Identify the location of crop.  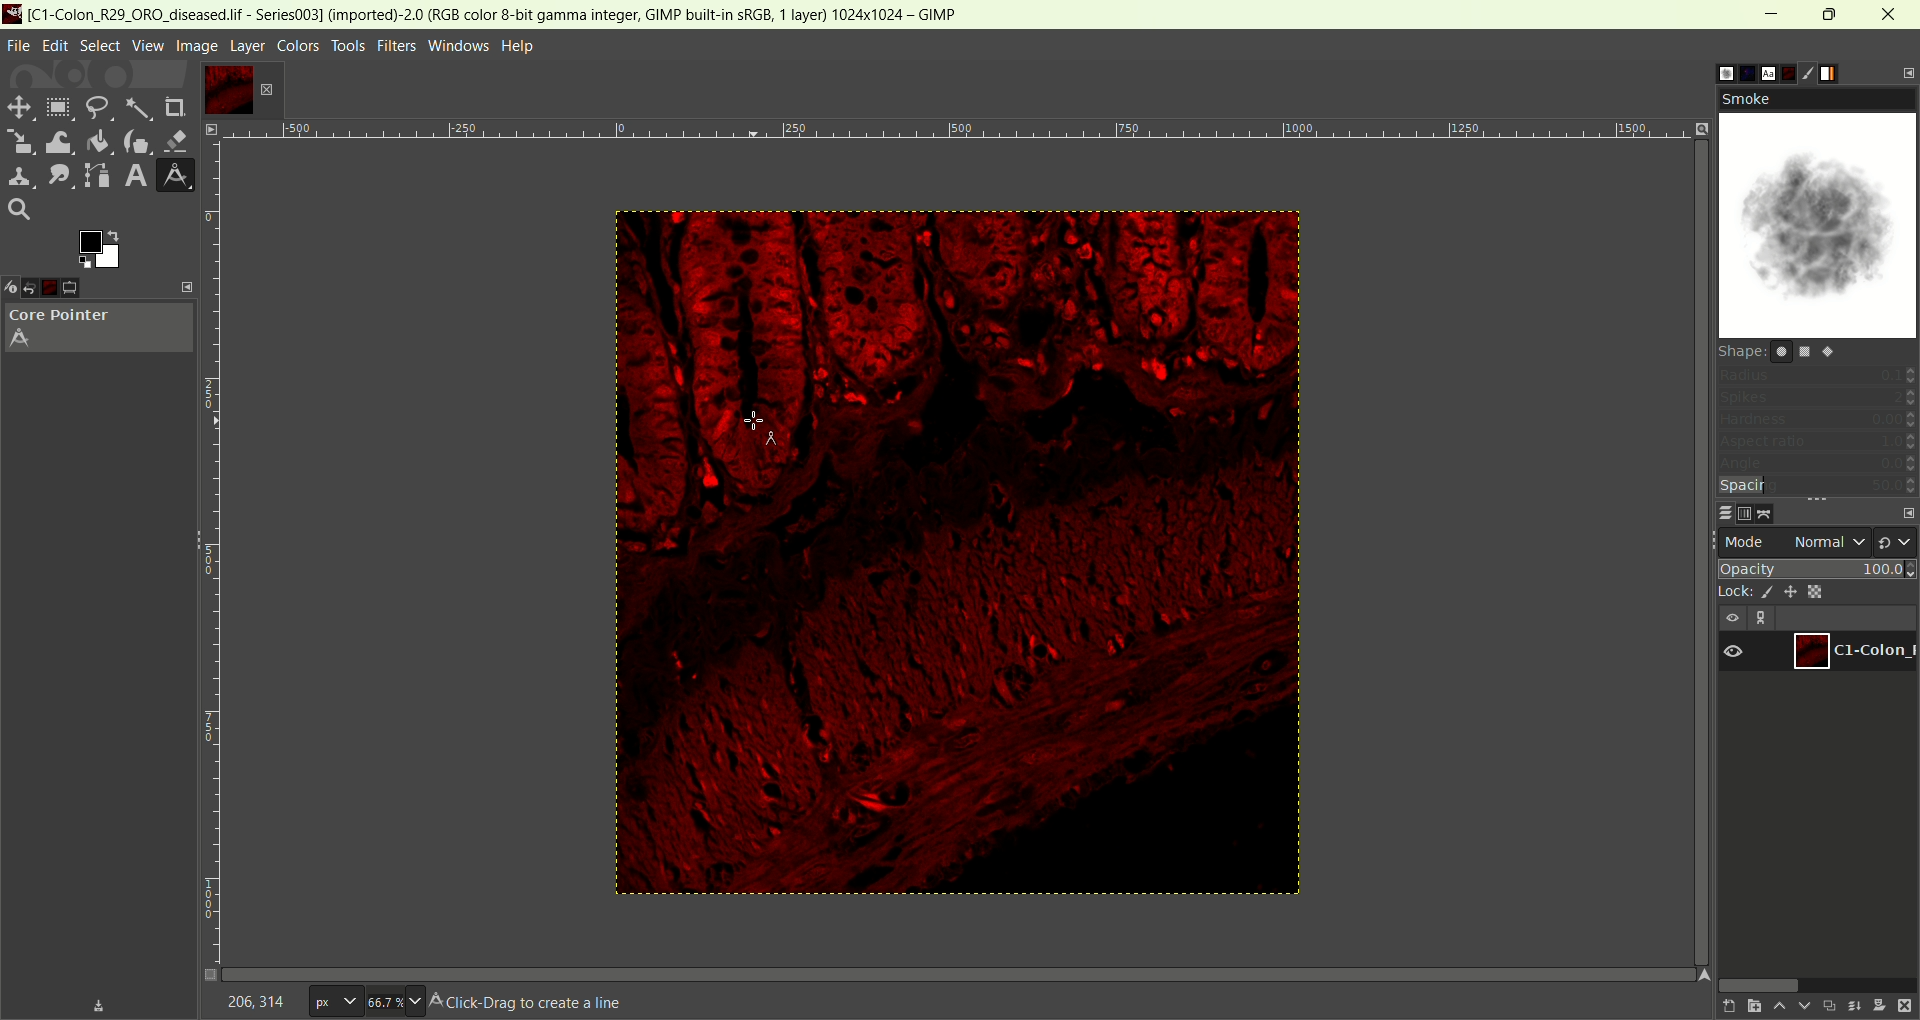
(176, 108).